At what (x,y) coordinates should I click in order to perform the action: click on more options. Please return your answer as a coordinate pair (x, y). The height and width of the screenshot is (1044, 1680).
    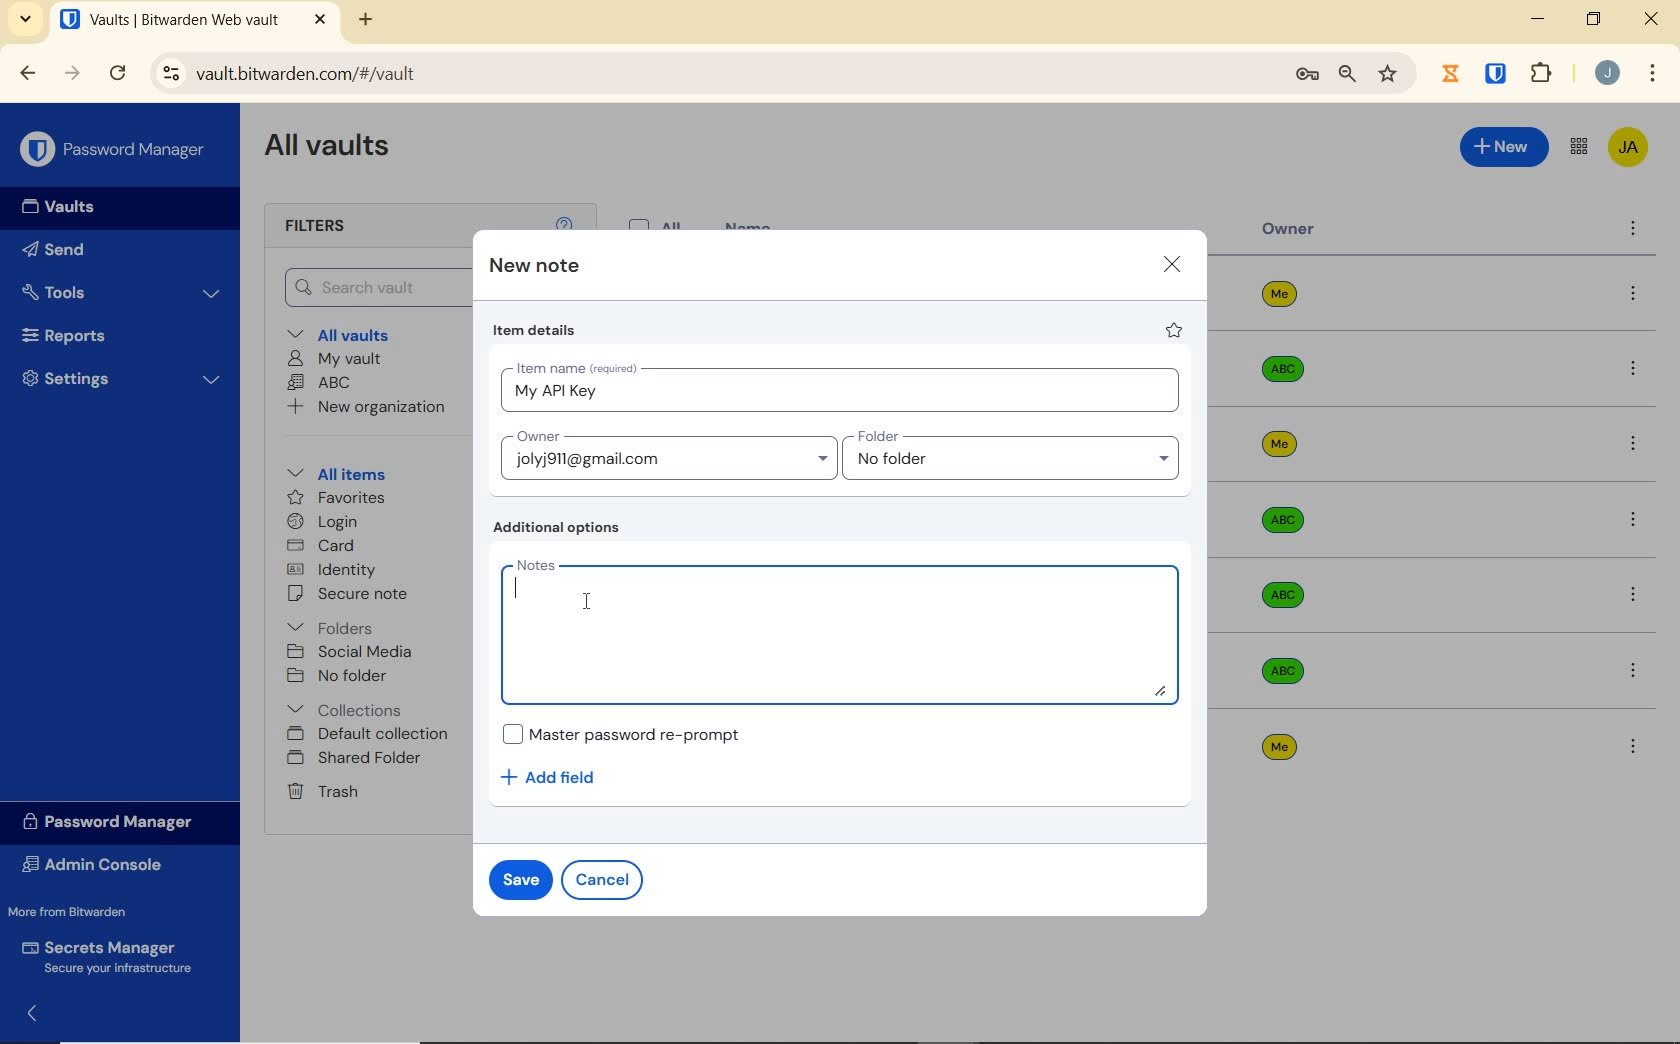
    Looking at the image, I should click on (1635, 595).